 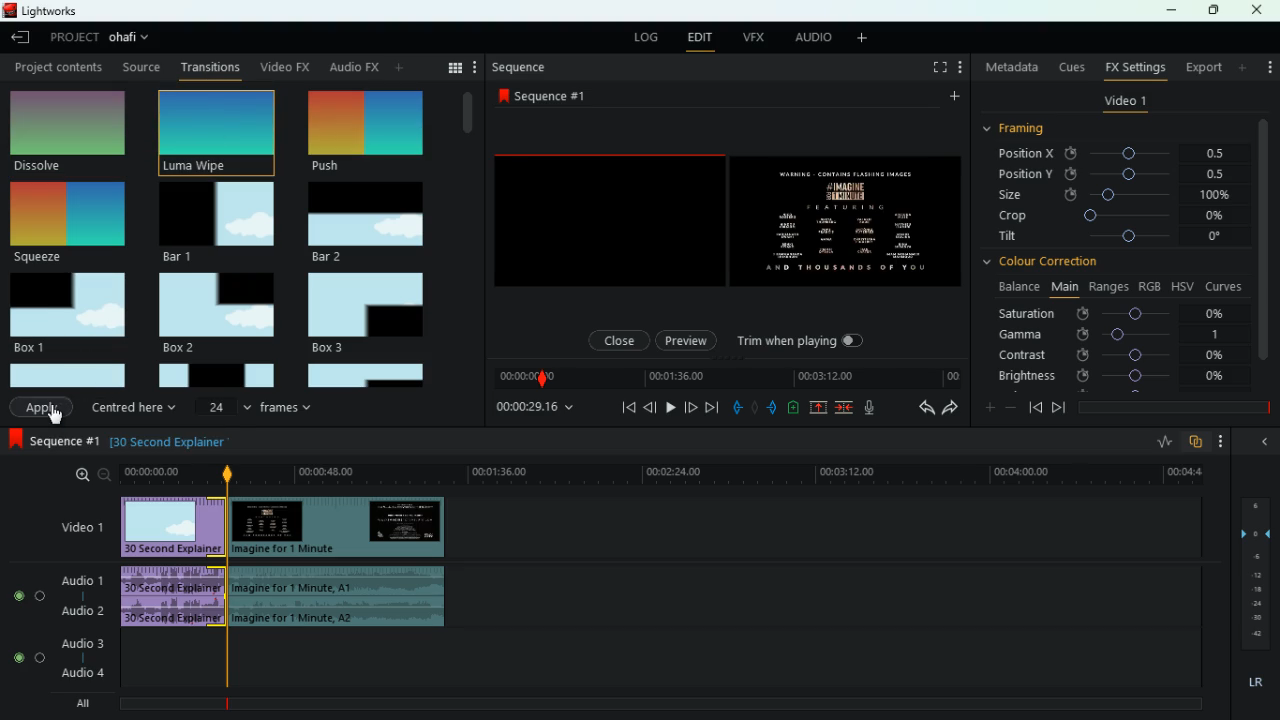 What do you see at coordinates (1064, 285) in the screenshot?
I see `main` at bounding box center [1064, 285].